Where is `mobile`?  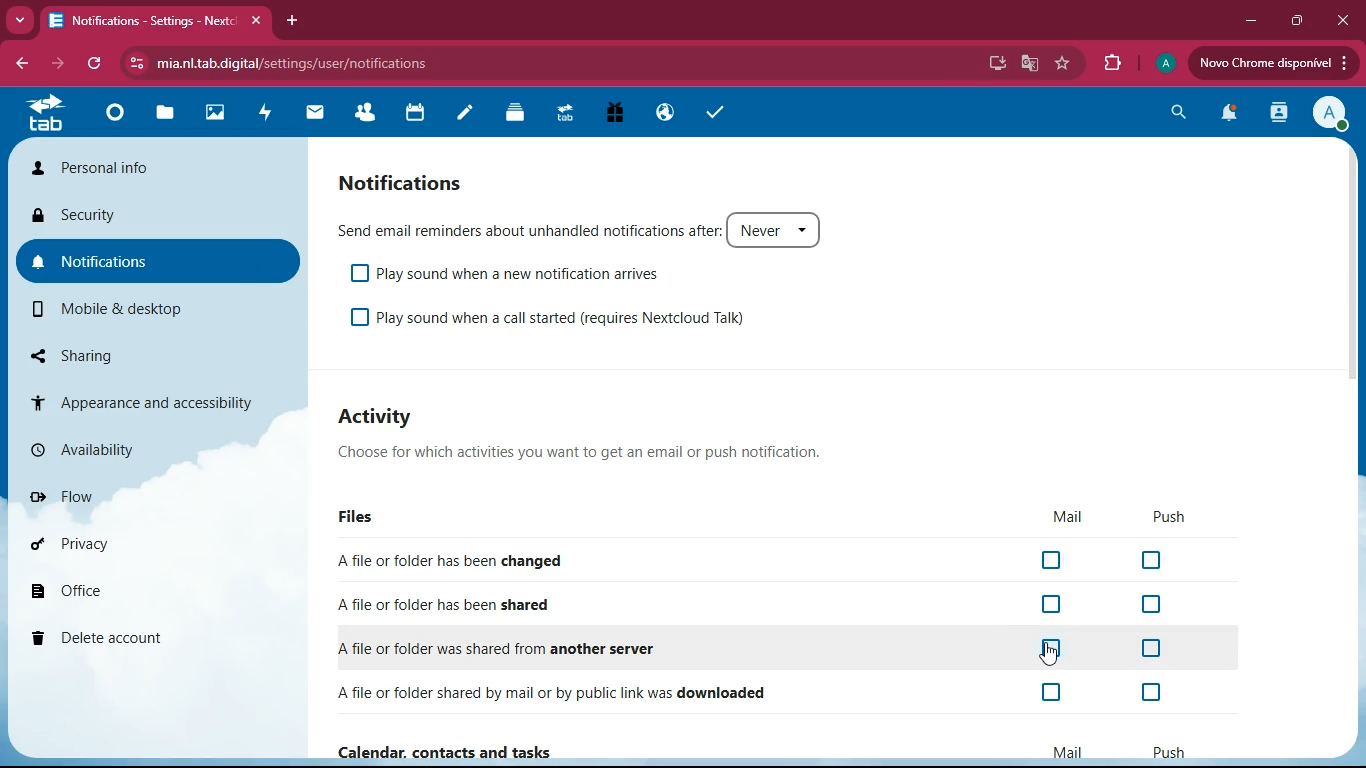
mobile is located at coordinates (130, 310).